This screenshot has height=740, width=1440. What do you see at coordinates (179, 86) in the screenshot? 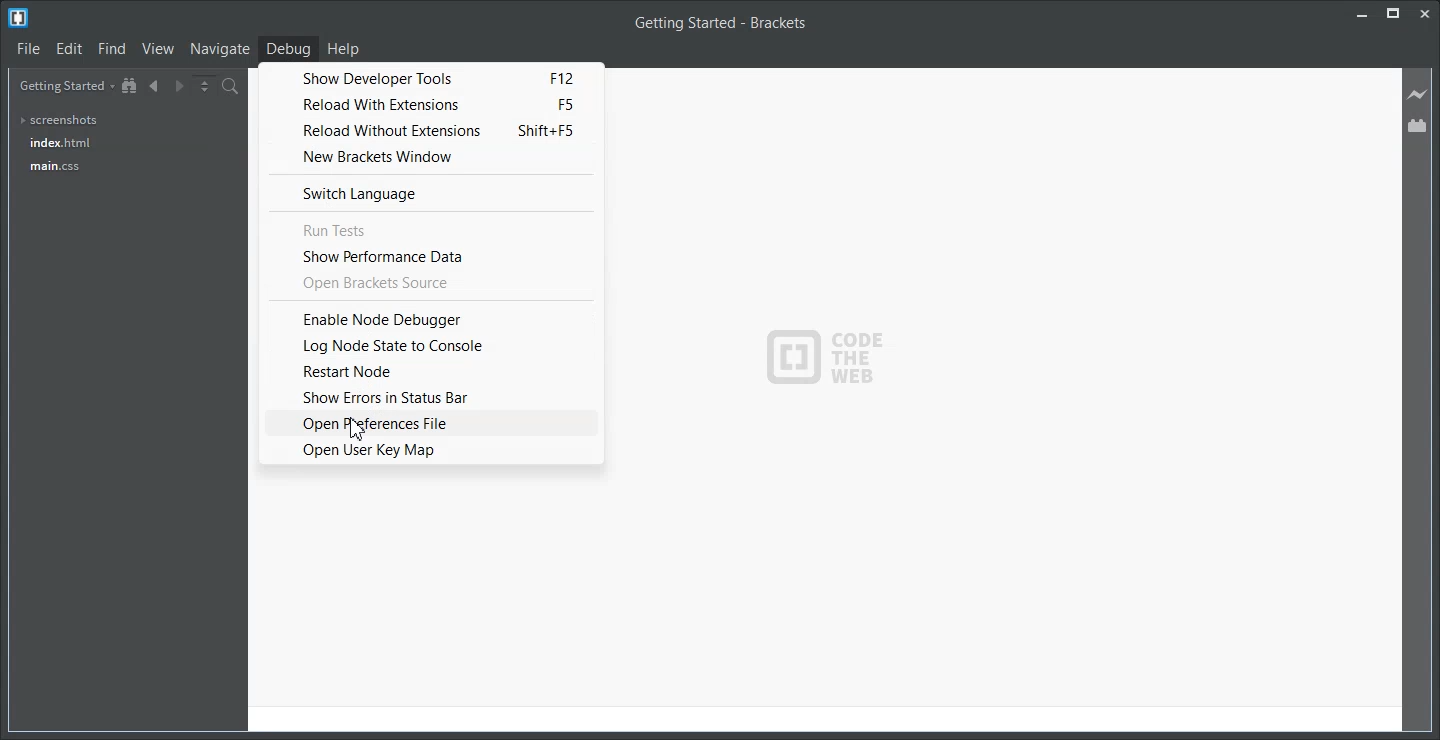
I see `Navigate Forward` at bounding box center [179, 86].